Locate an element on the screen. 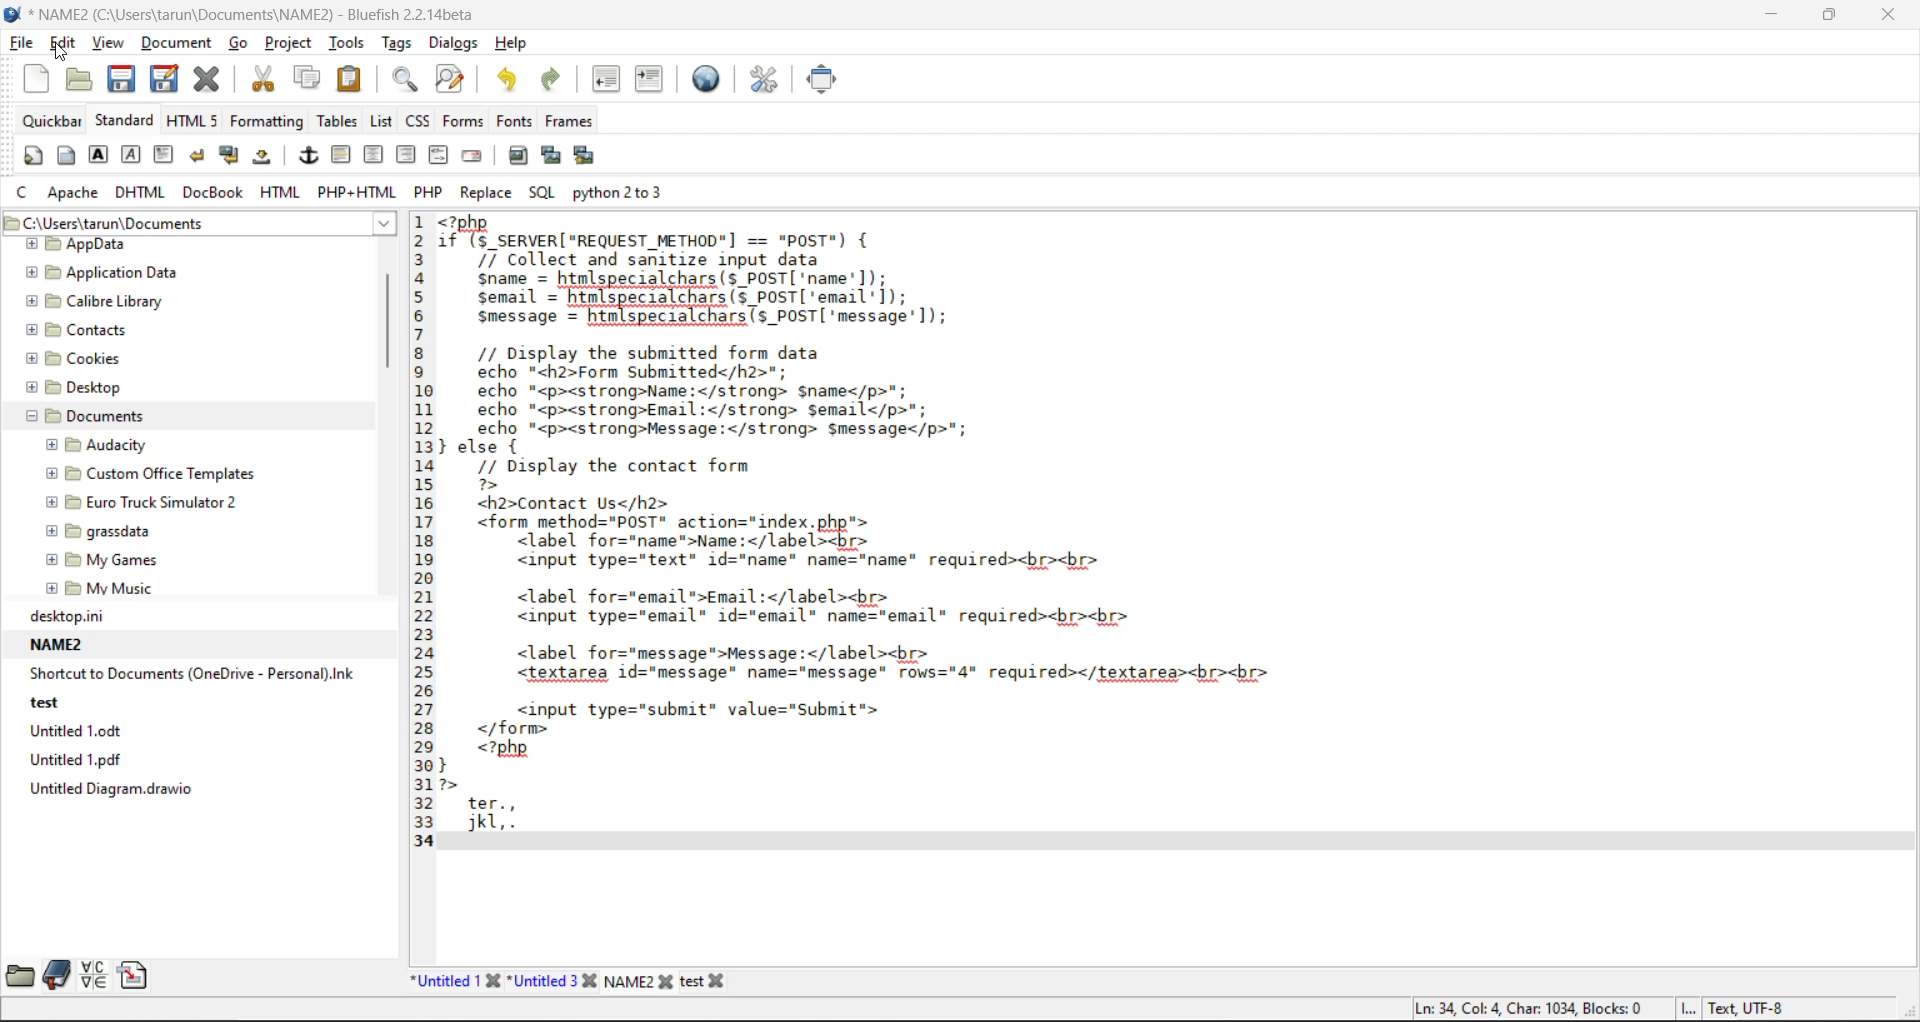 Image resolution: width=1920 pixels, height=1022 pixels. fonts is located at coordinates (515, 120).